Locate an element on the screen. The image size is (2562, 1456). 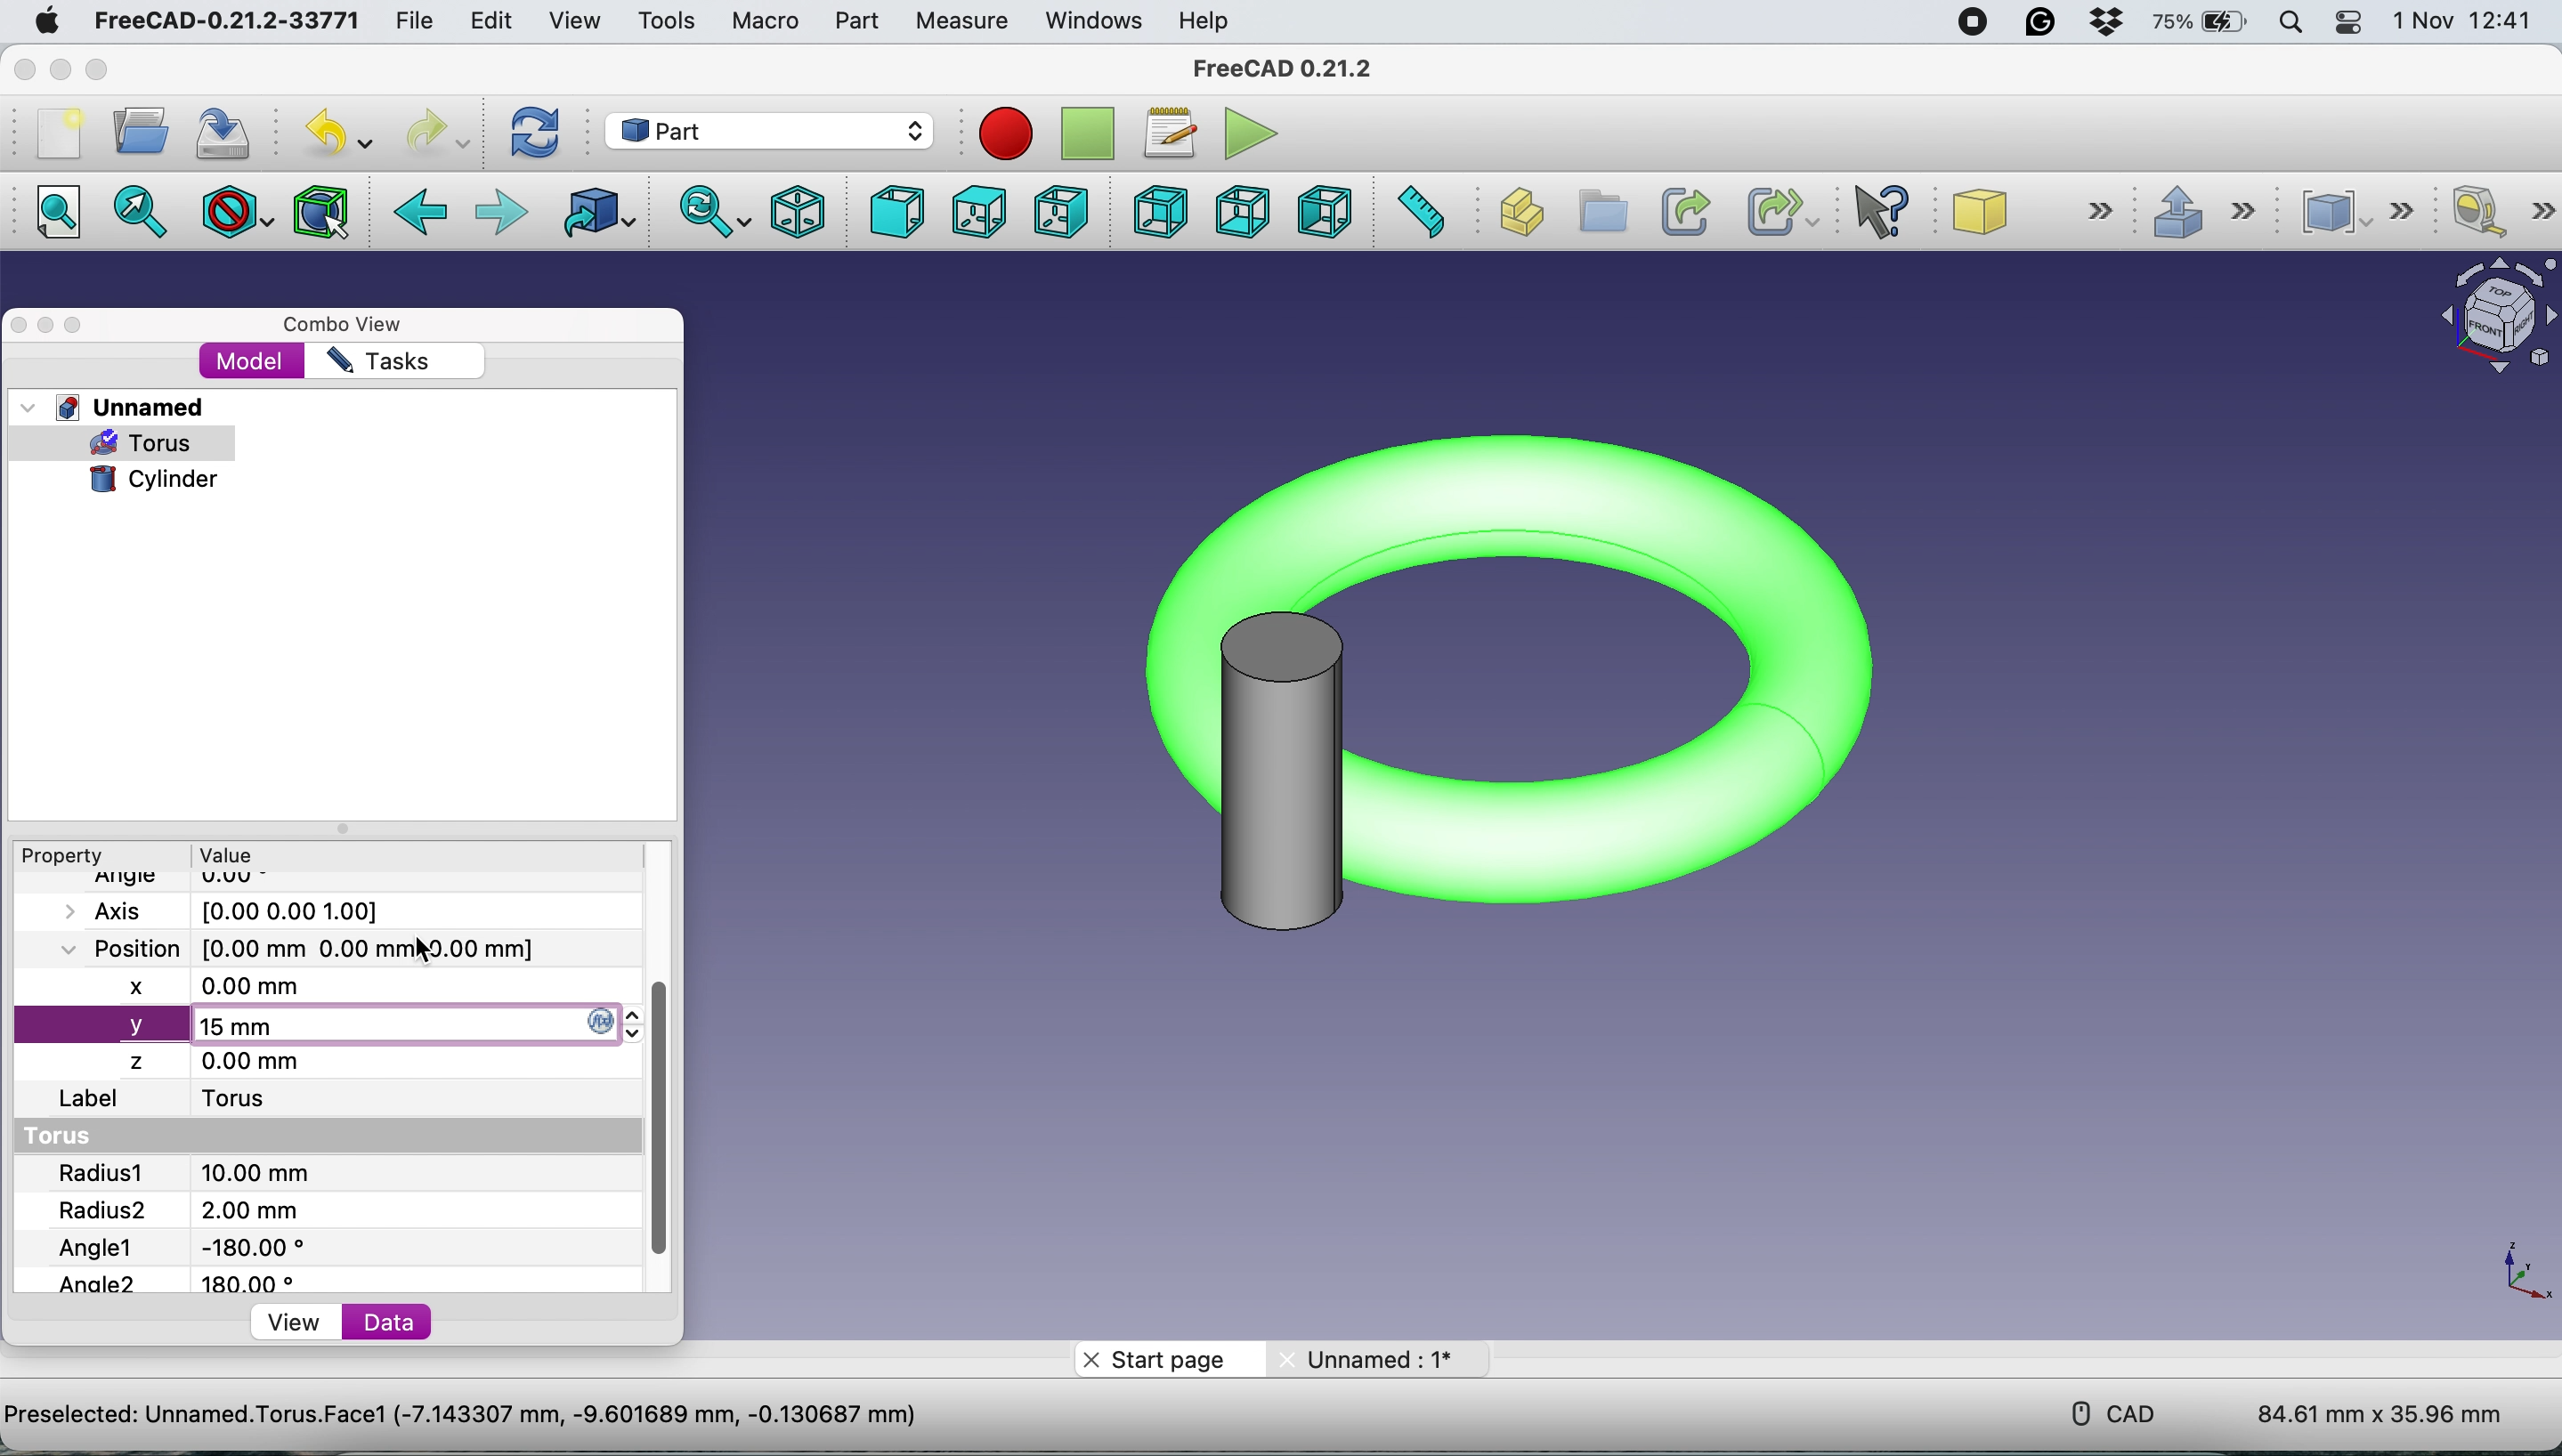
minimise is located at coordinates (47, 327).